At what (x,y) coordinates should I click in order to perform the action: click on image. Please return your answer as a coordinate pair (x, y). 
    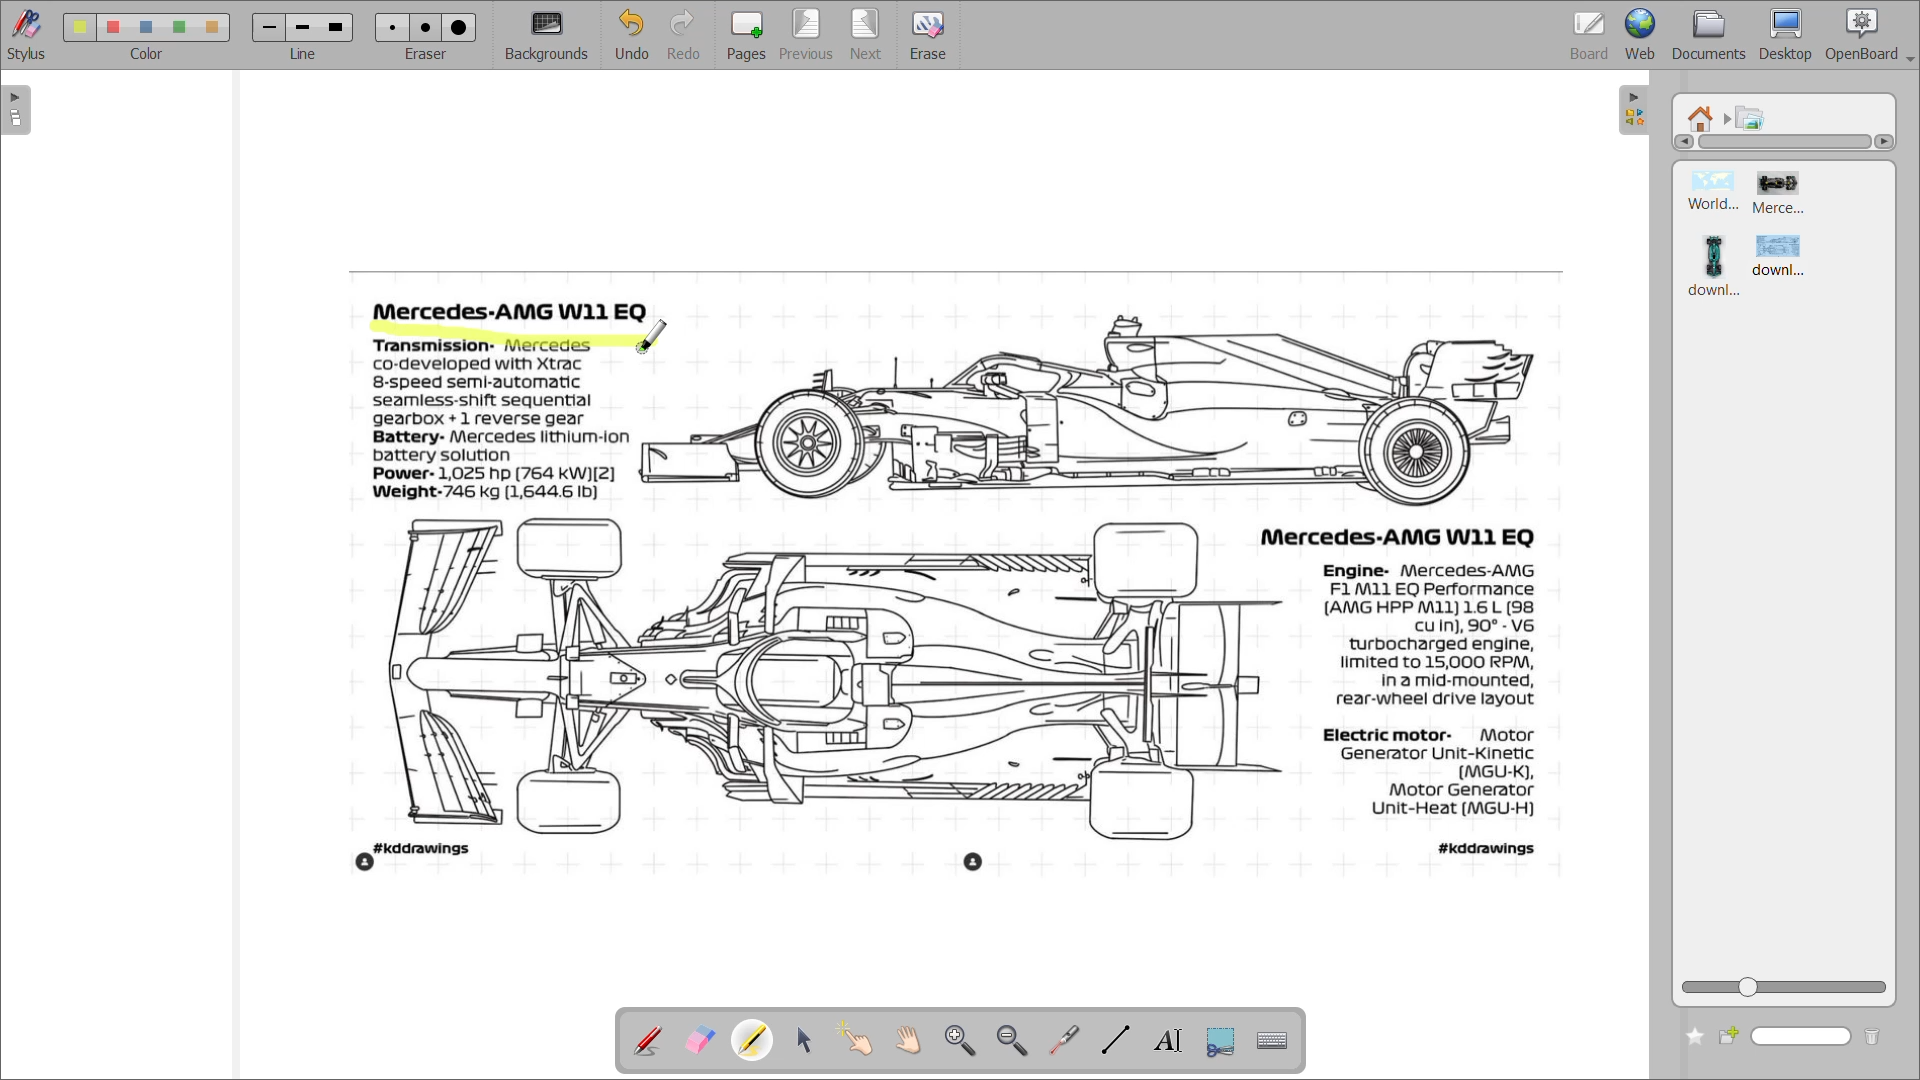
    Looking at the image, I should click on (942, 575).